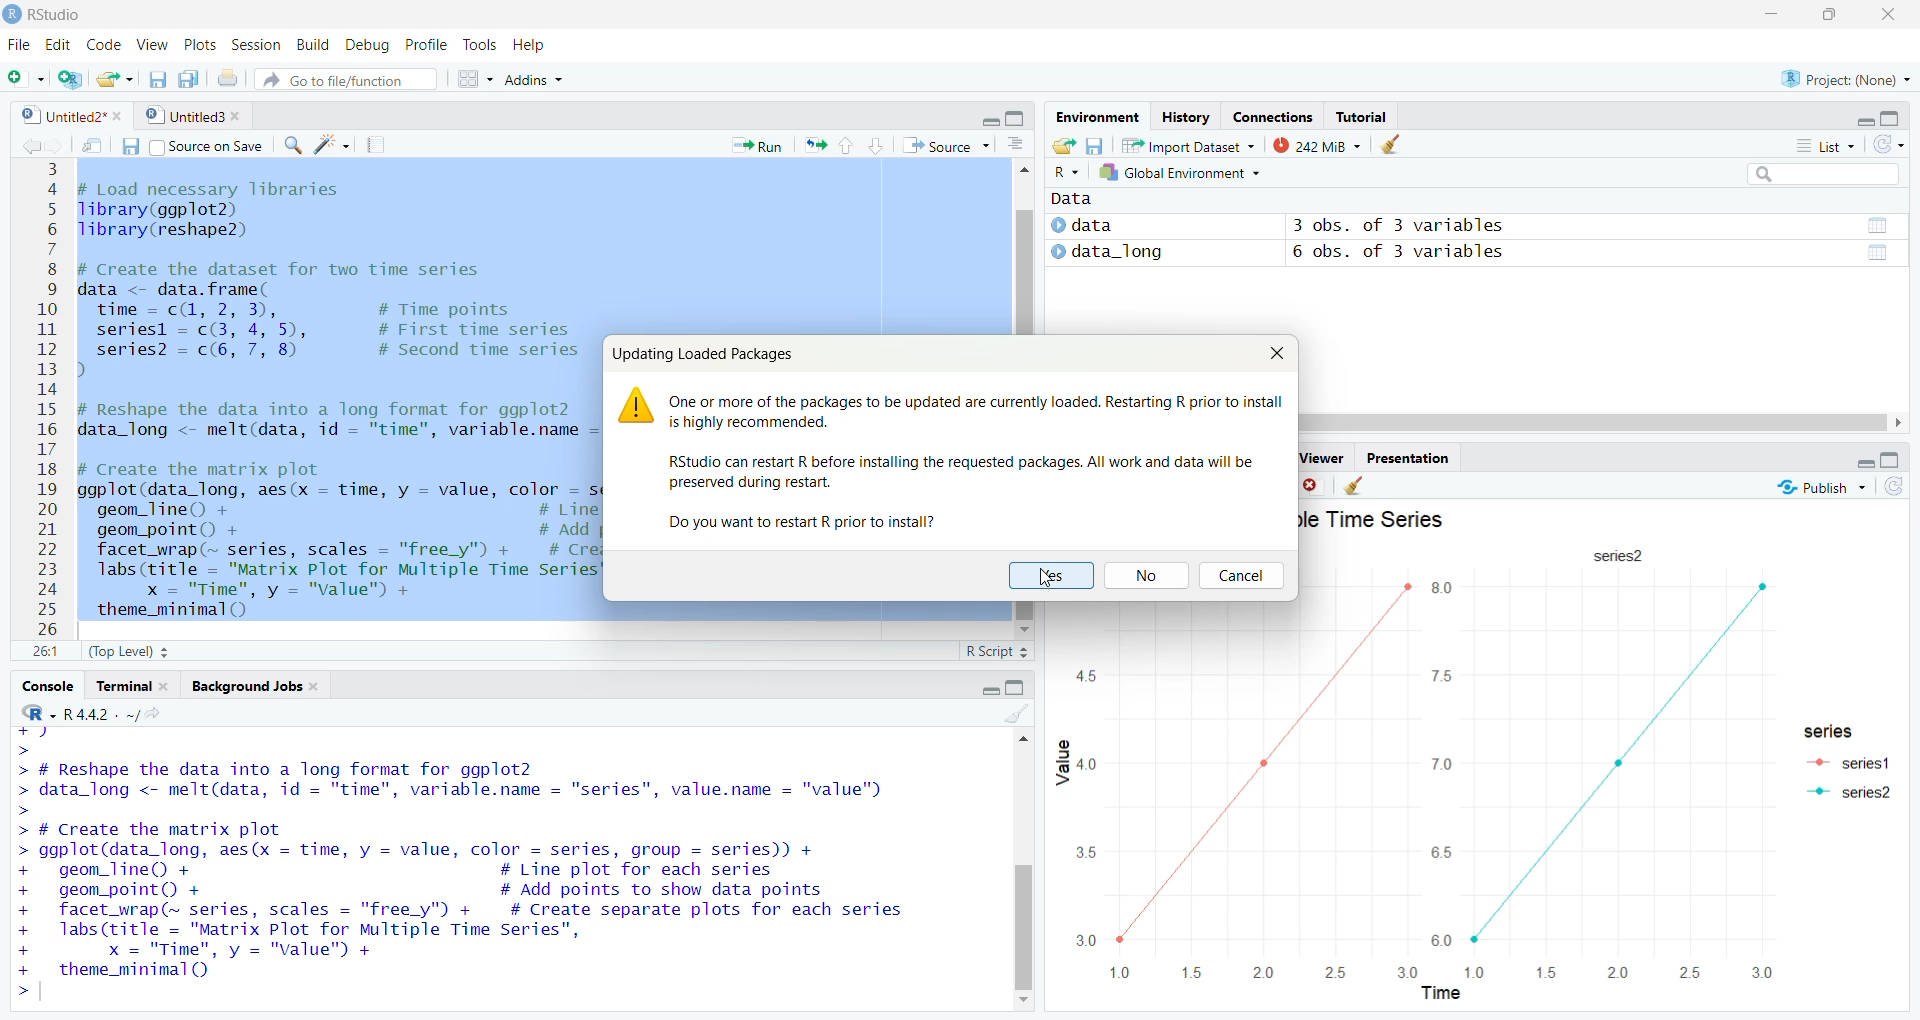 The width and height of the screenshot is (1920, 1020). I want to click on minimize, so click(987, 692).